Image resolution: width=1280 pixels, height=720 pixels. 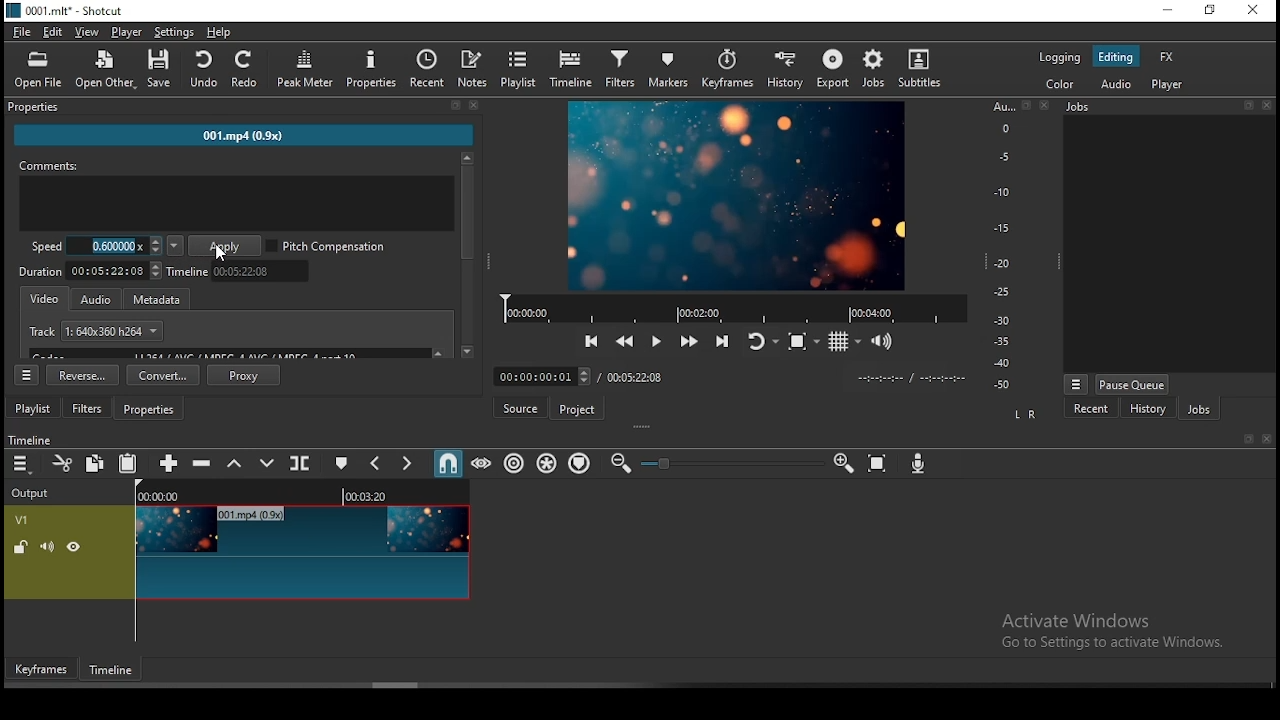 What do you see at coordinates (83, 375) in the screenshot?
I see `reverse` at bounding box center [83, 375].